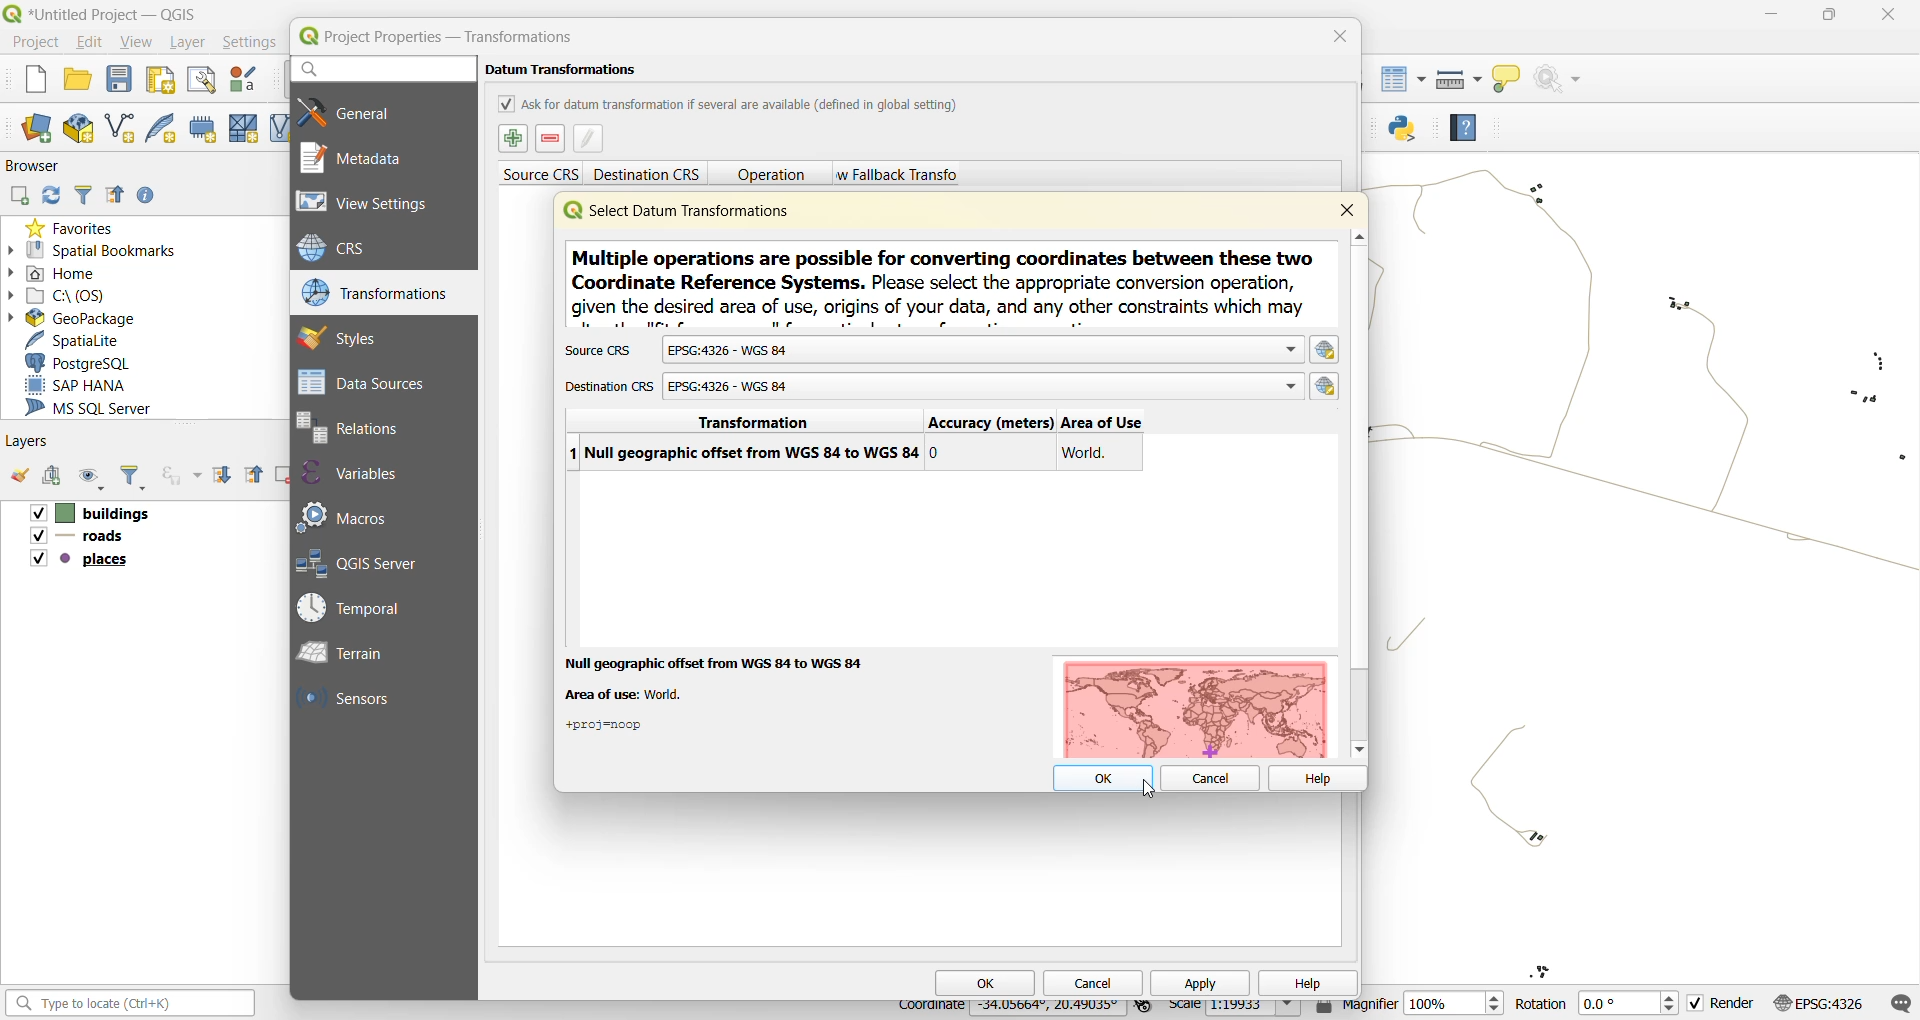  What do you see at coordinates (89, 513) in the screenshot?
I see `buildings` at bounding box center [89, 513].